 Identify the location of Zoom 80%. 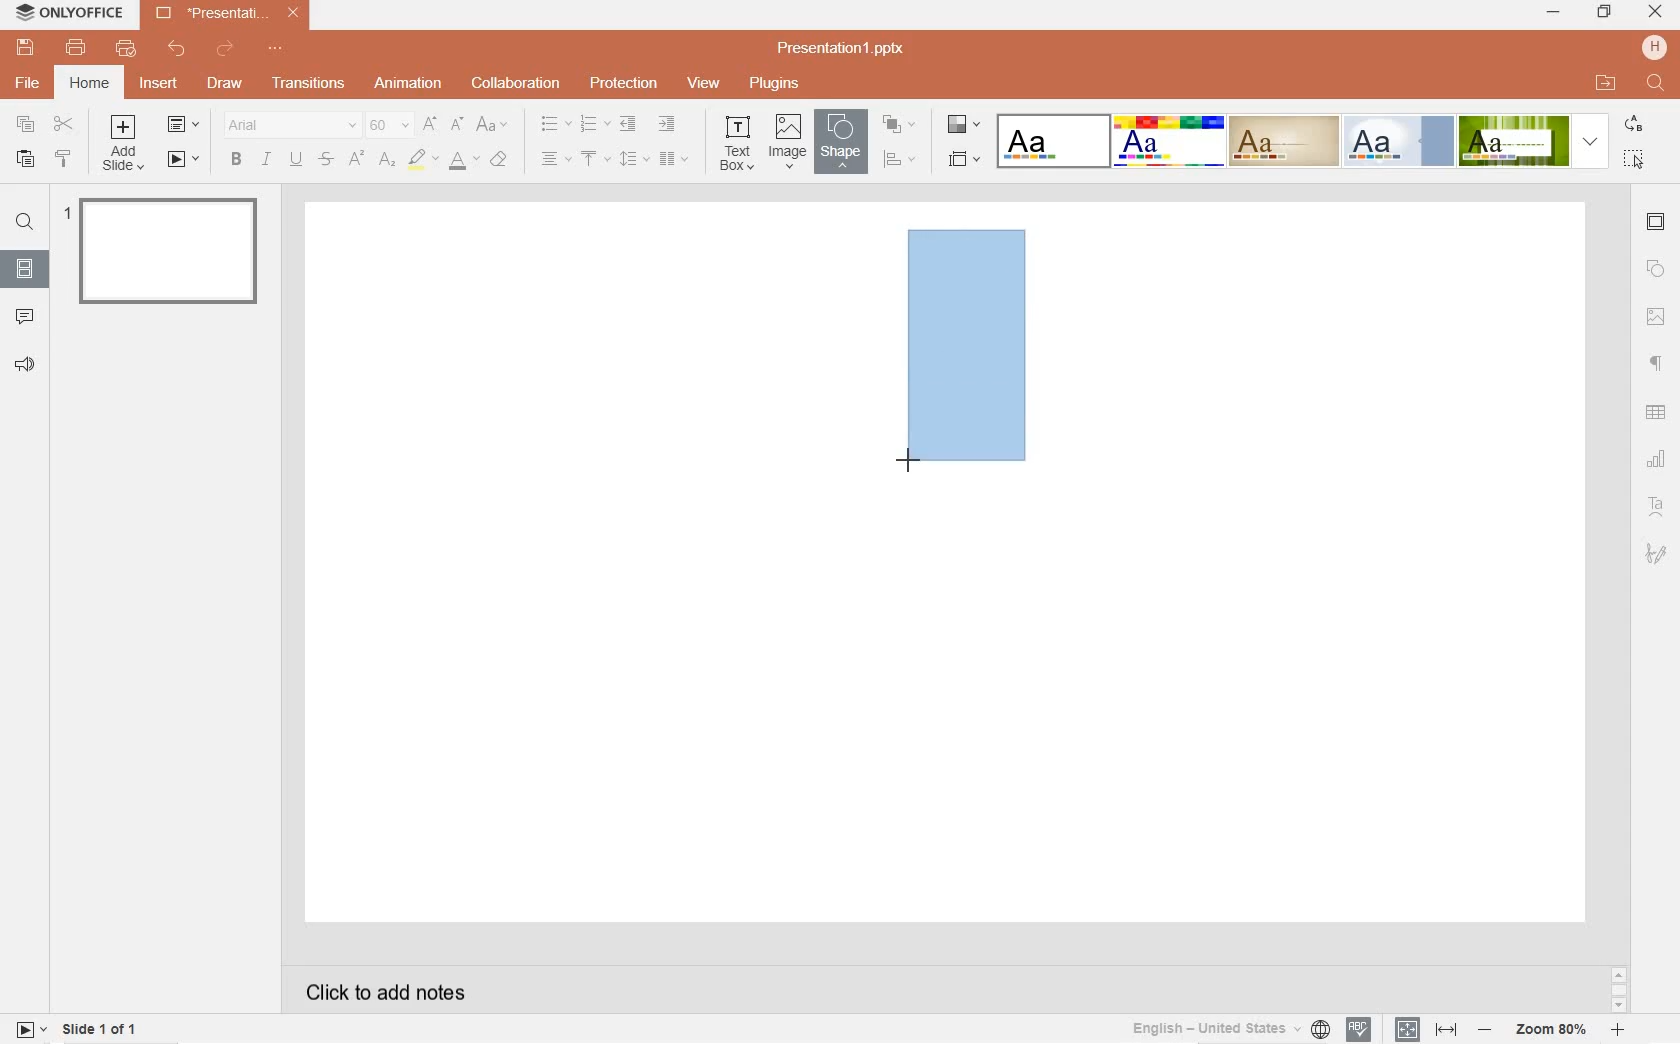
(1553, 1031).